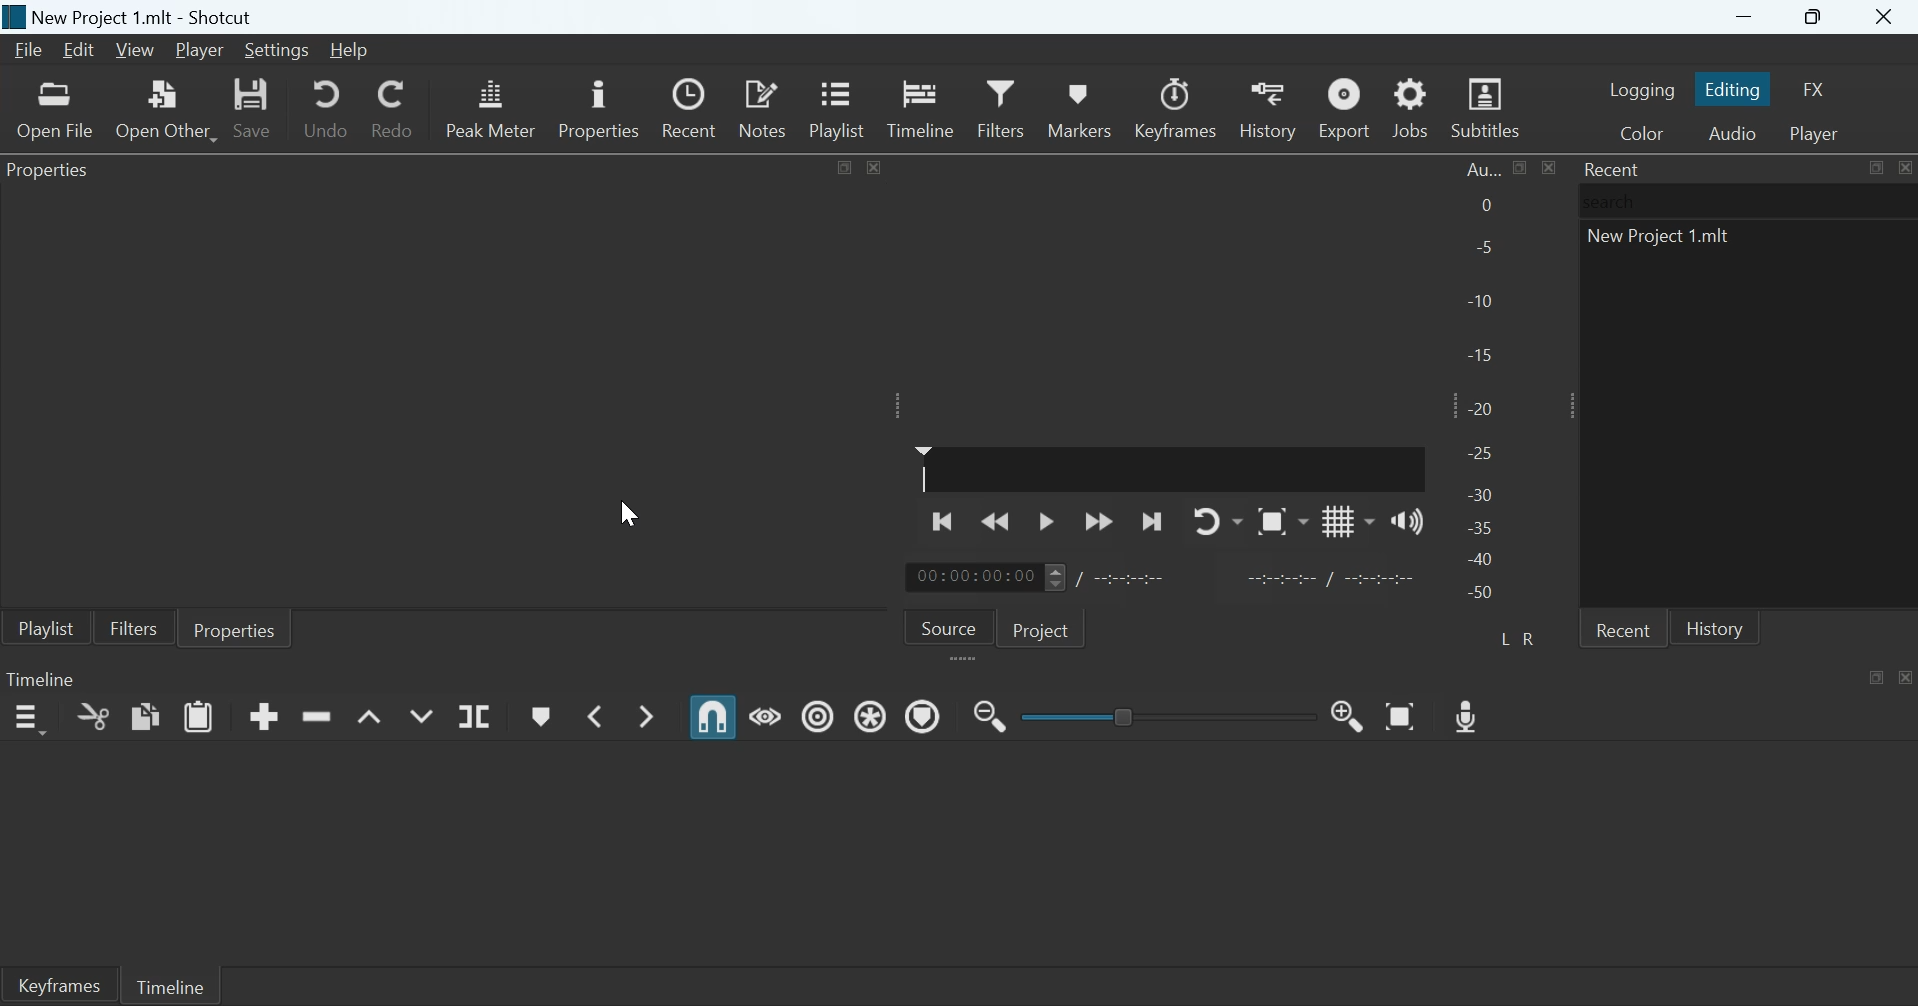 The image size is (1918, 1006). I want to click on Maximize, so click(1521, 167).